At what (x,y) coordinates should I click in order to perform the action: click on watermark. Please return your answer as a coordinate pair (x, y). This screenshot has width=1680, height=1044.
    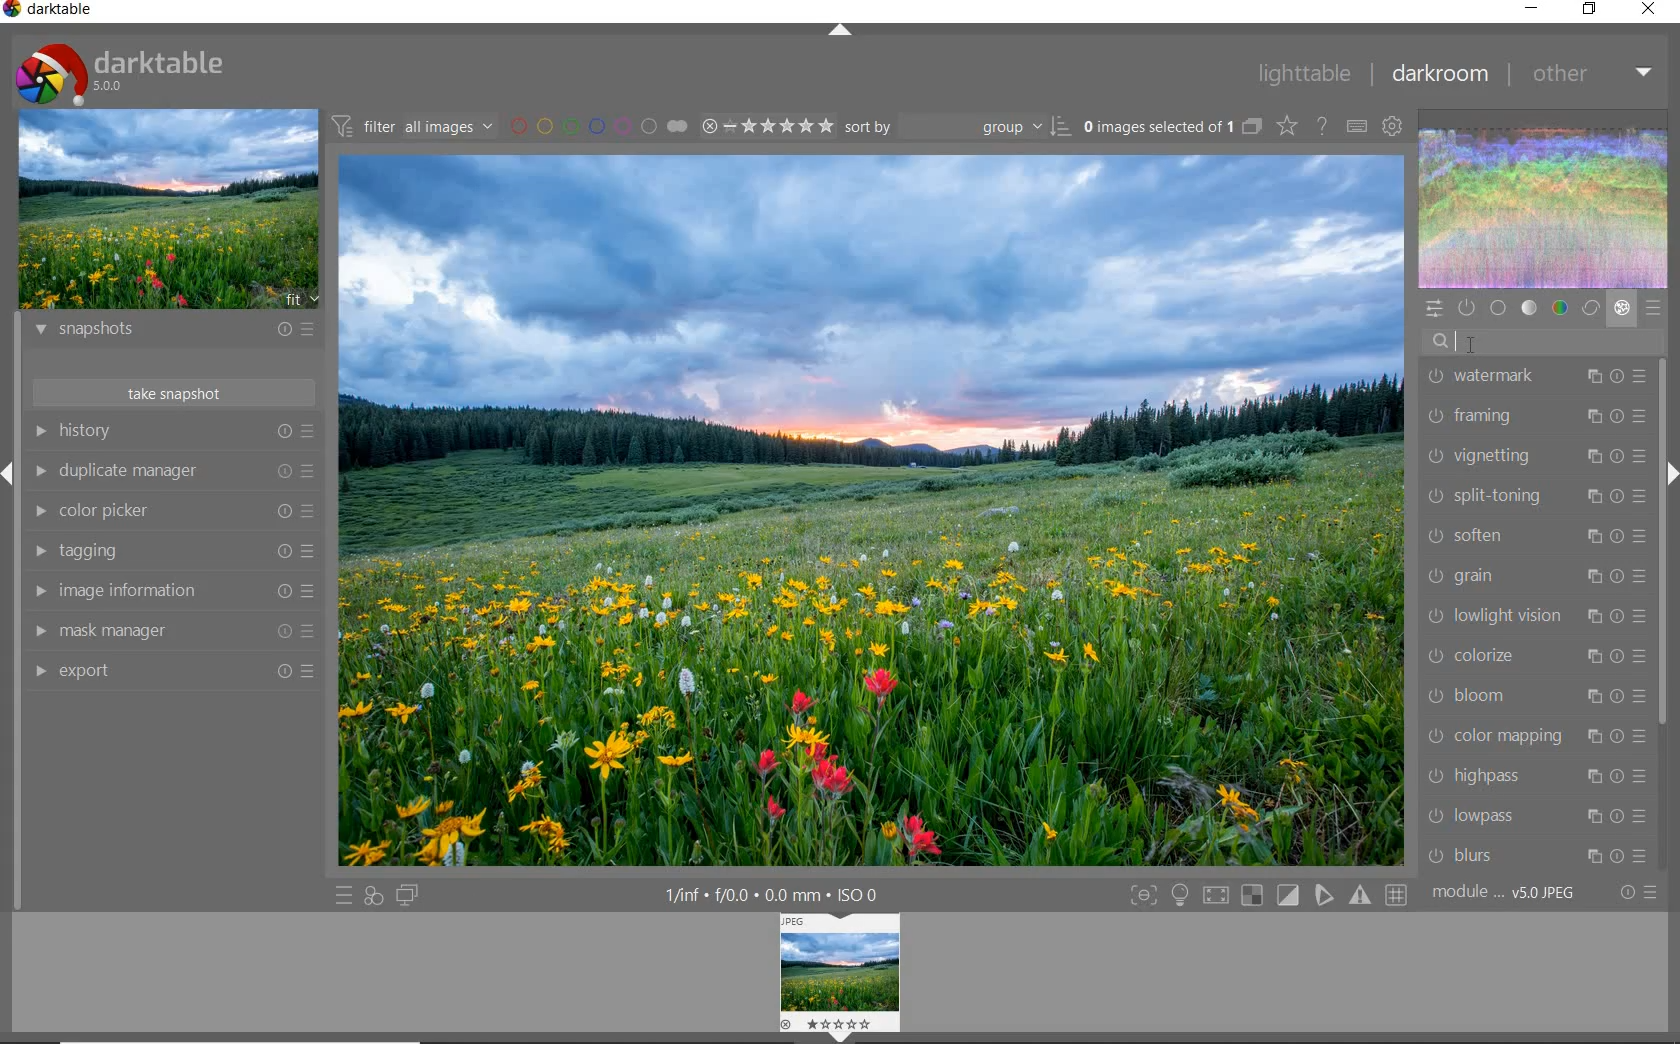
    Looking at the image, I should click on (1532, 379).